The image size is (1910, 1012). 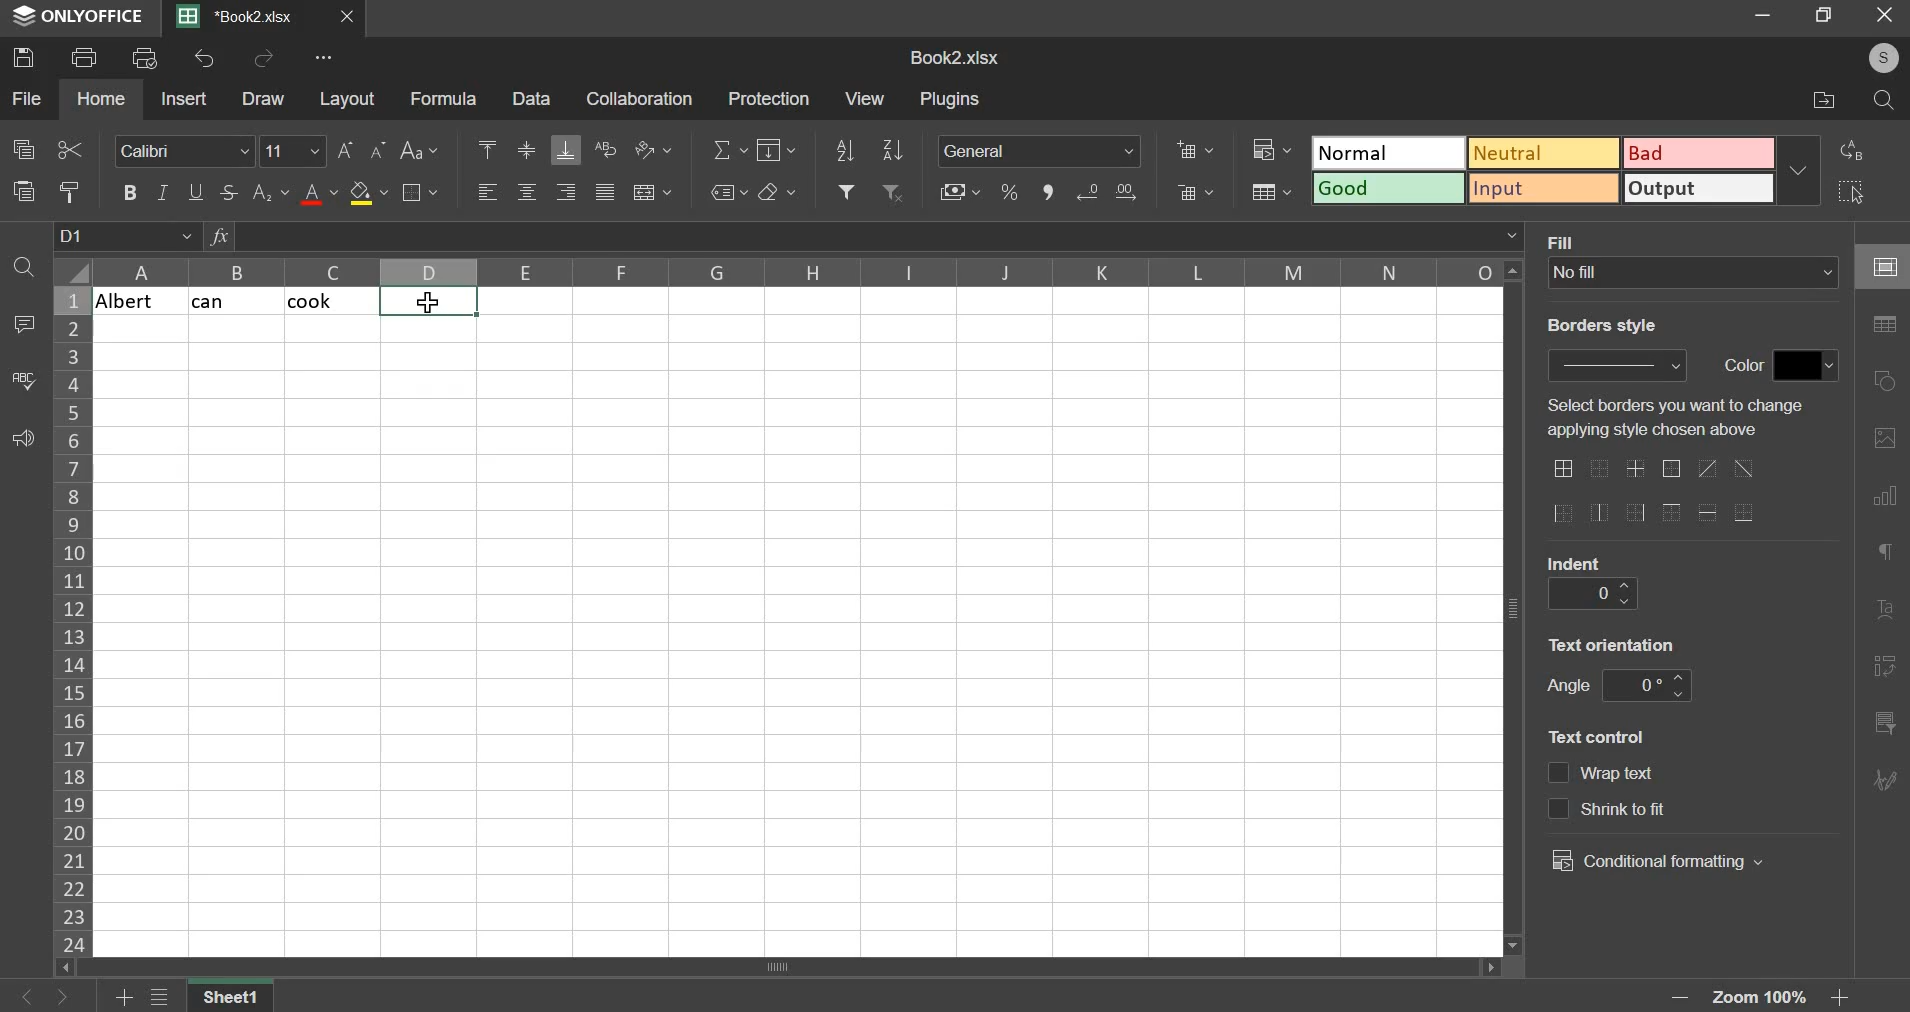 I want to click on text, so click(x=1597, y=735).